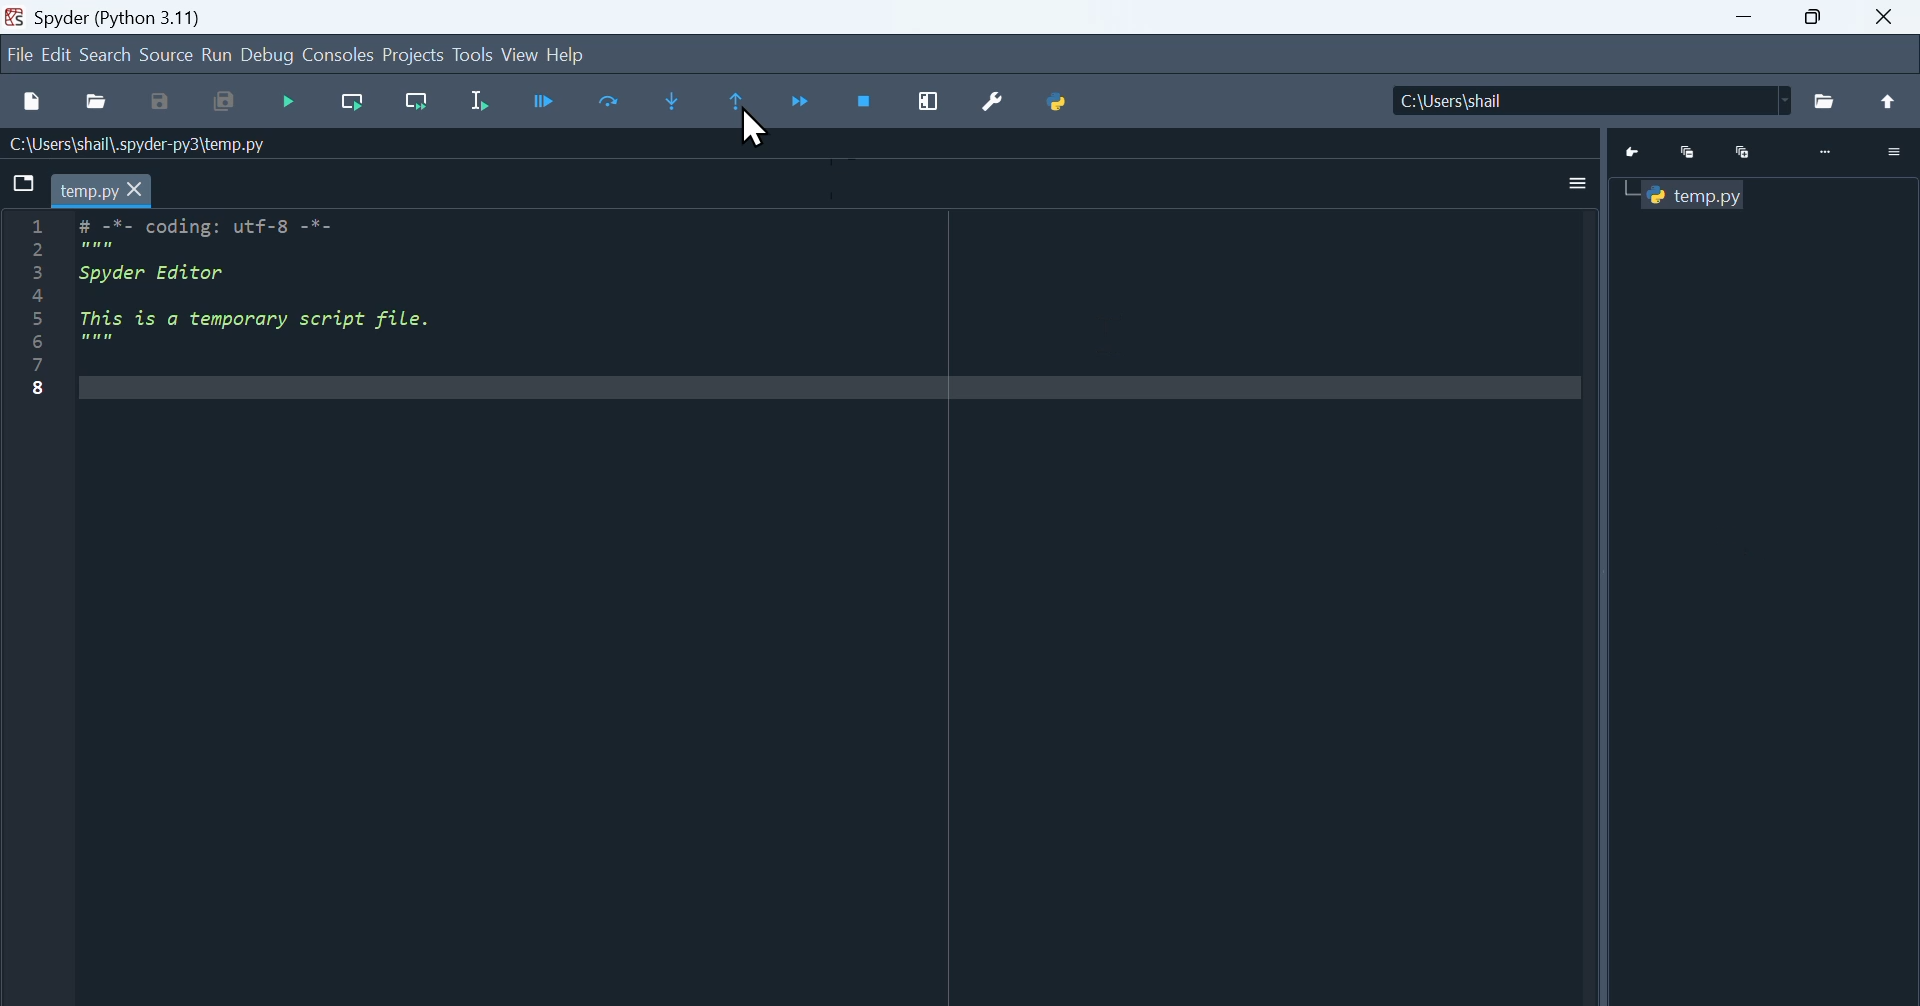 Image resolution: width=1920 pixels, height=1006 pixels. Describe the element at coordinates (1888, 100) in the screenshot. I see `Up to` at that location.